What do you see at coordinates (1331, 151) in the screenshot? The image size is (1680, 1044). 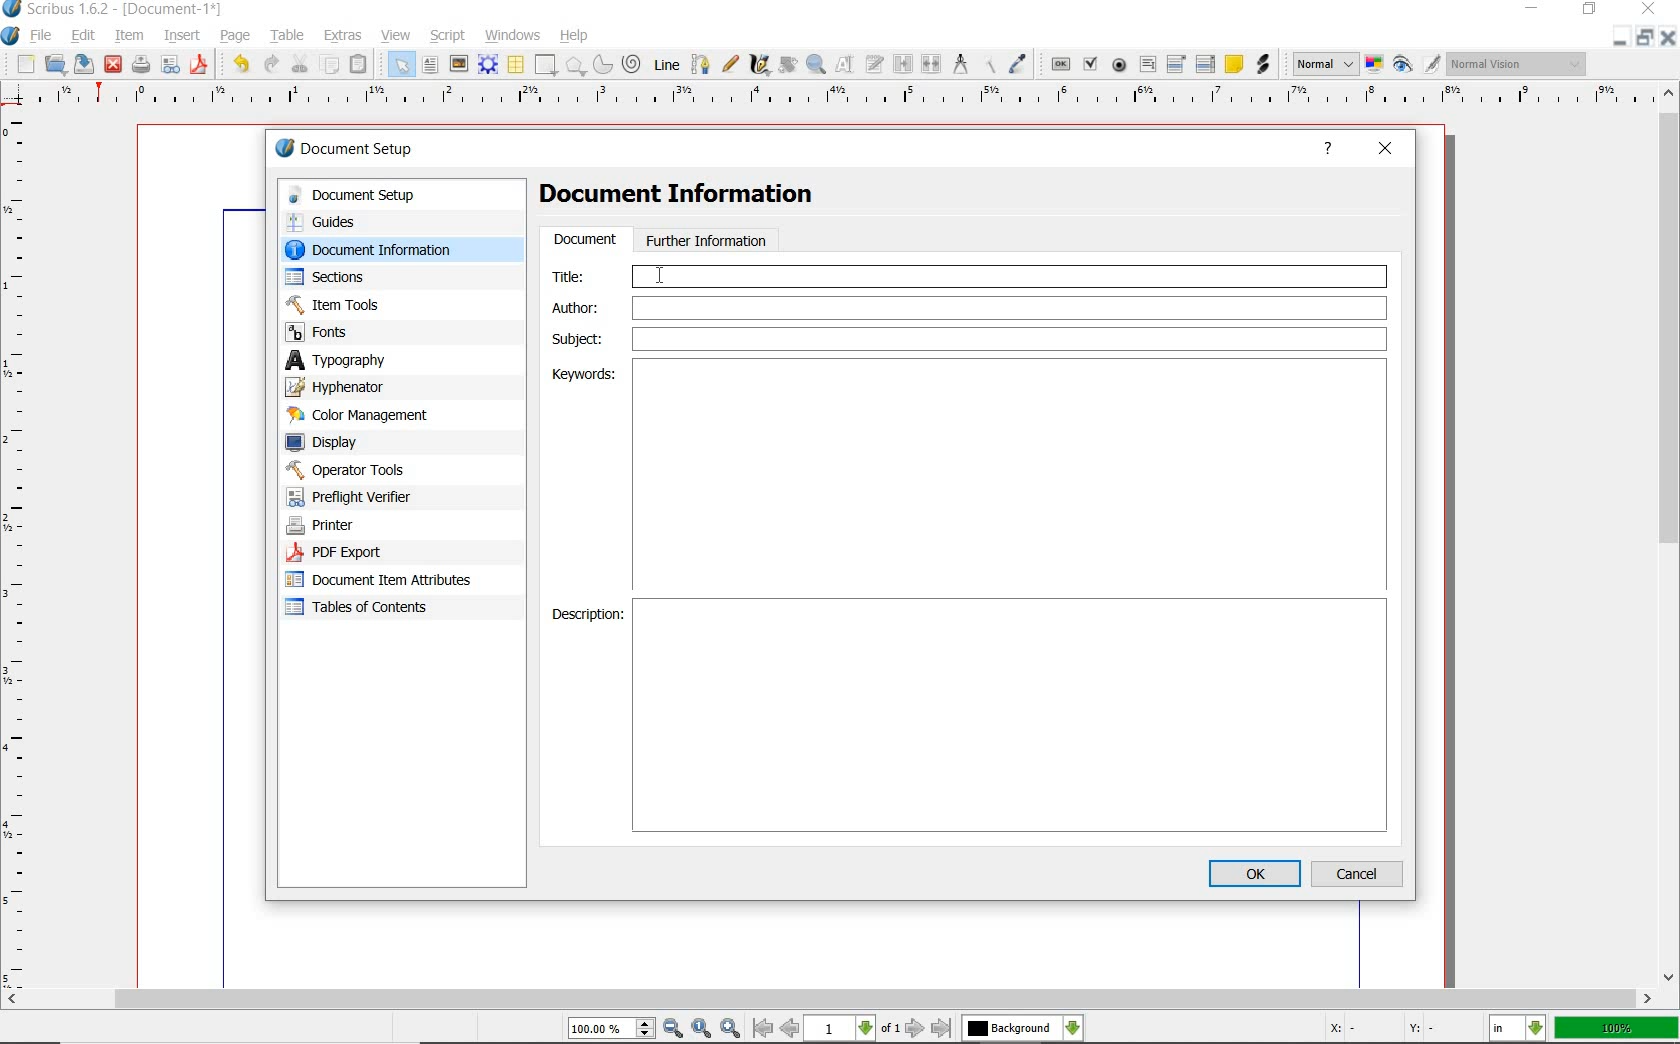 I see `help` at bounding box center [1331, 151].